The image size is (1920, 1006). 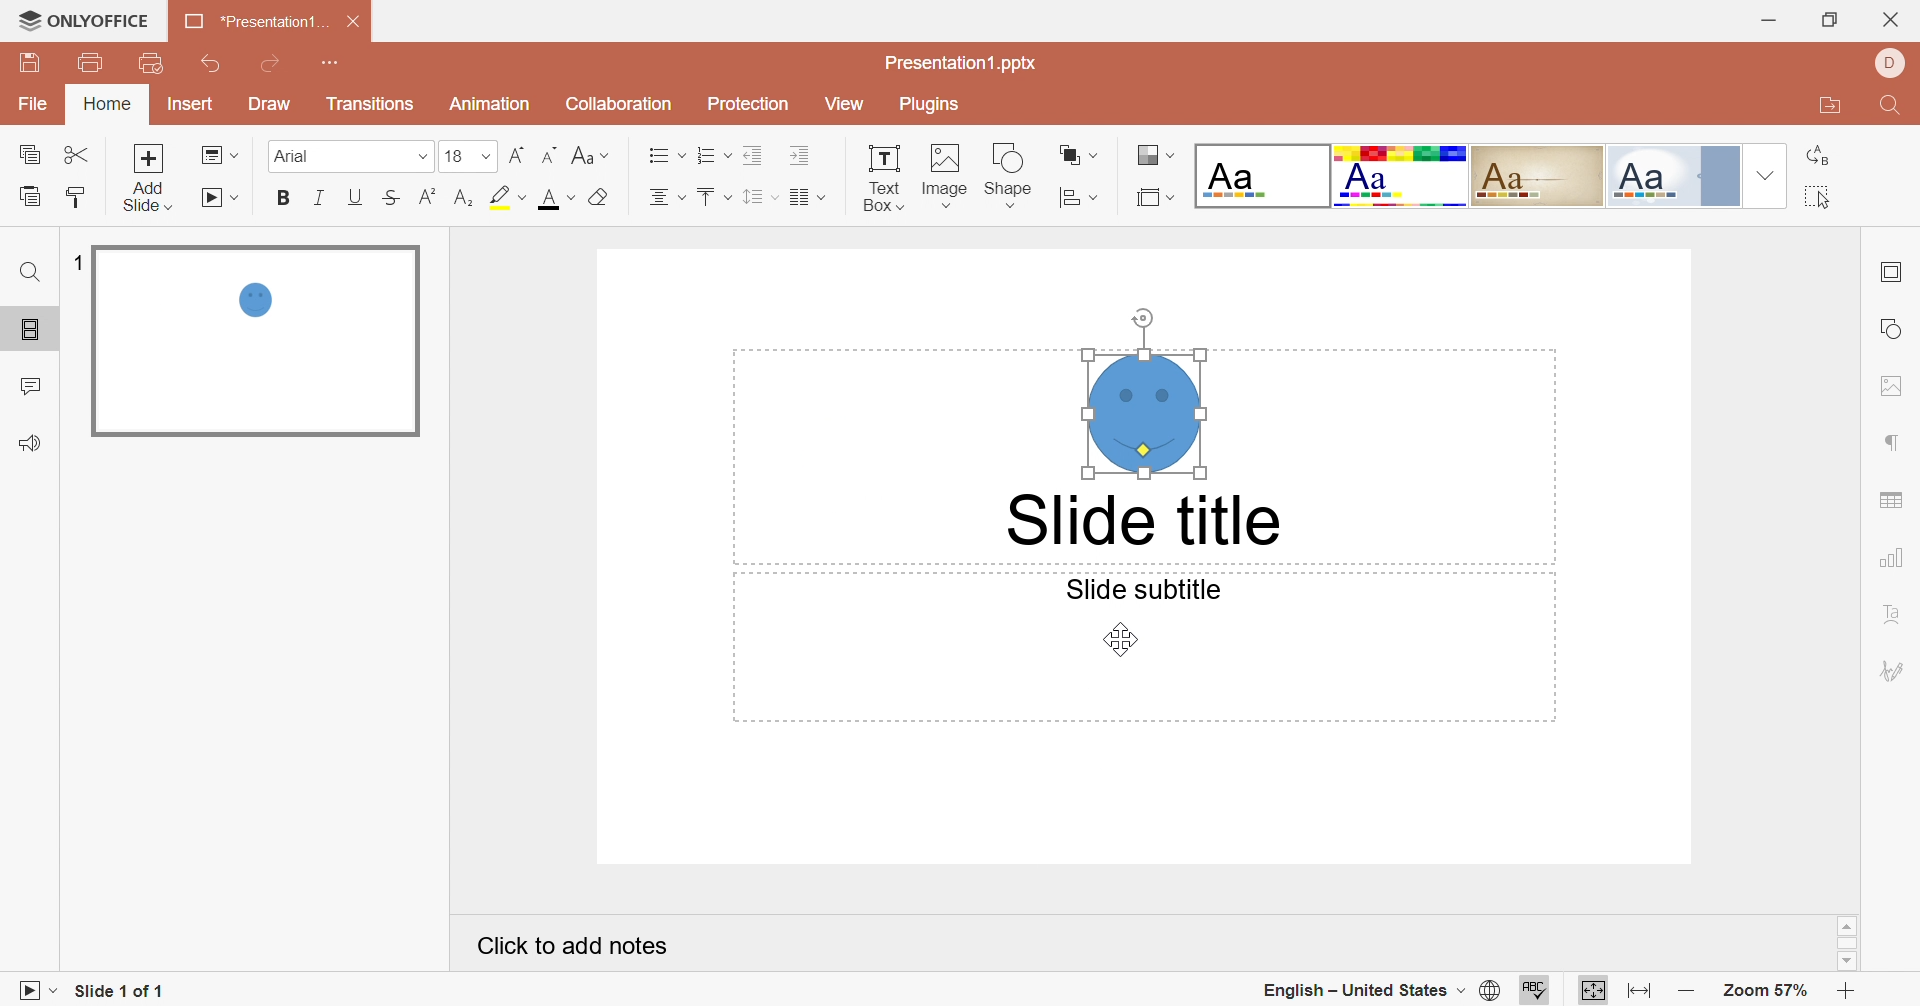 What do you see at coordinates (667, 197) in the screenshot?
I see `Align center` at bounding box center [667, 197].